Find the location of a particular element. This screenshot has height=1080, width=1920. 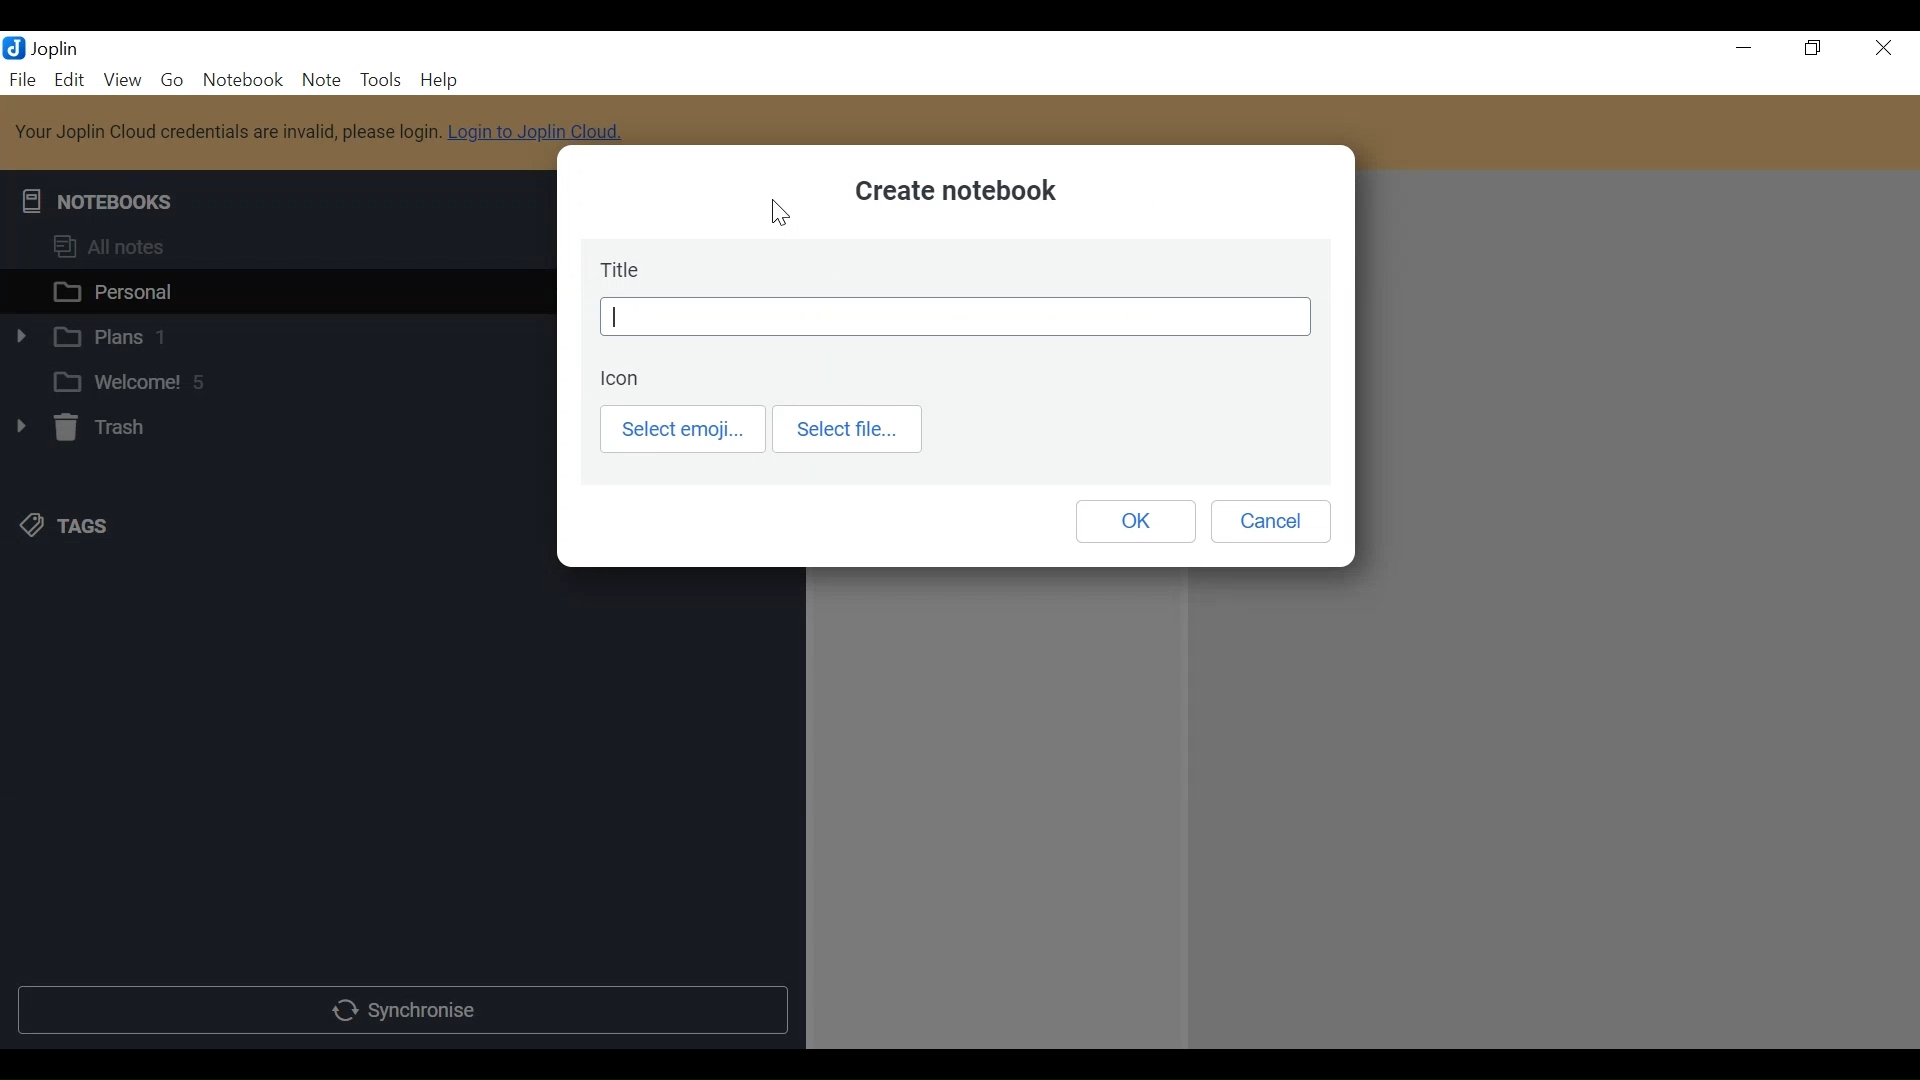

personal  is located at coordinates (272, 290).